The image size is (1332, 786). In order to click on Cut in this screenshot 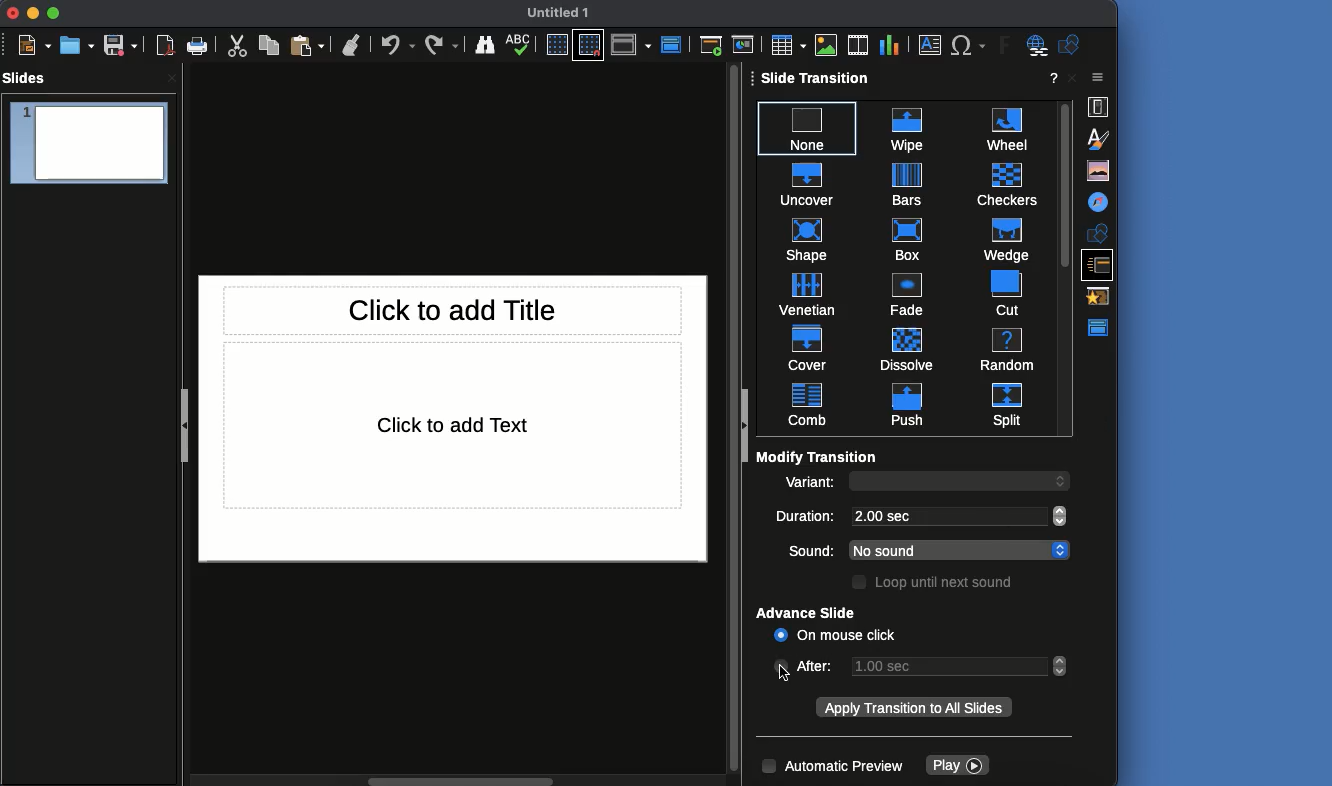, I will do `click(235, 46)`.